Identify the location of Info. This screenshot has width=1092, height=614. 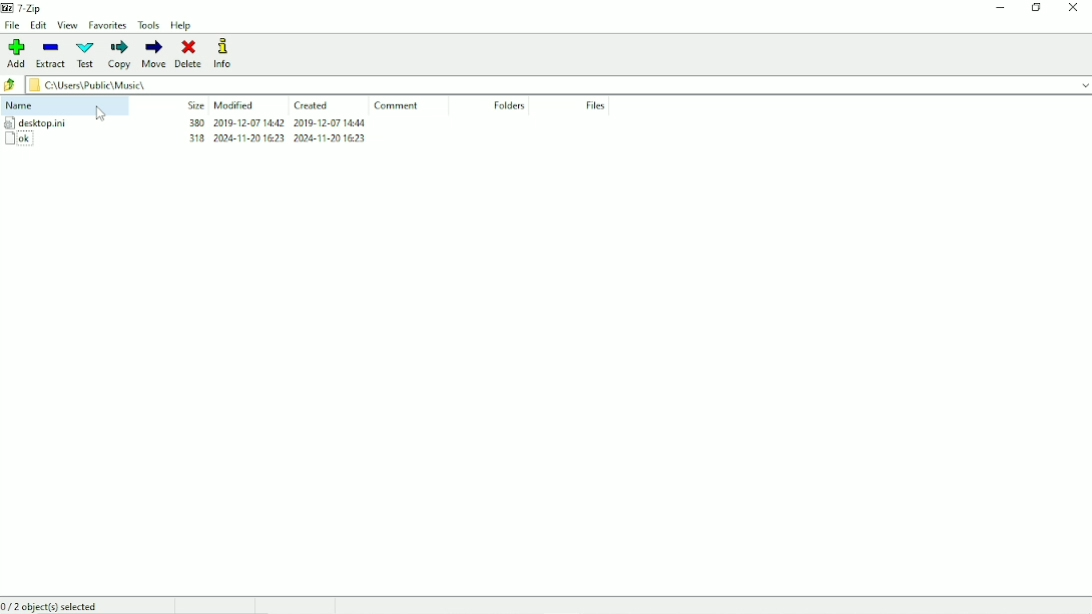
(227, 53).